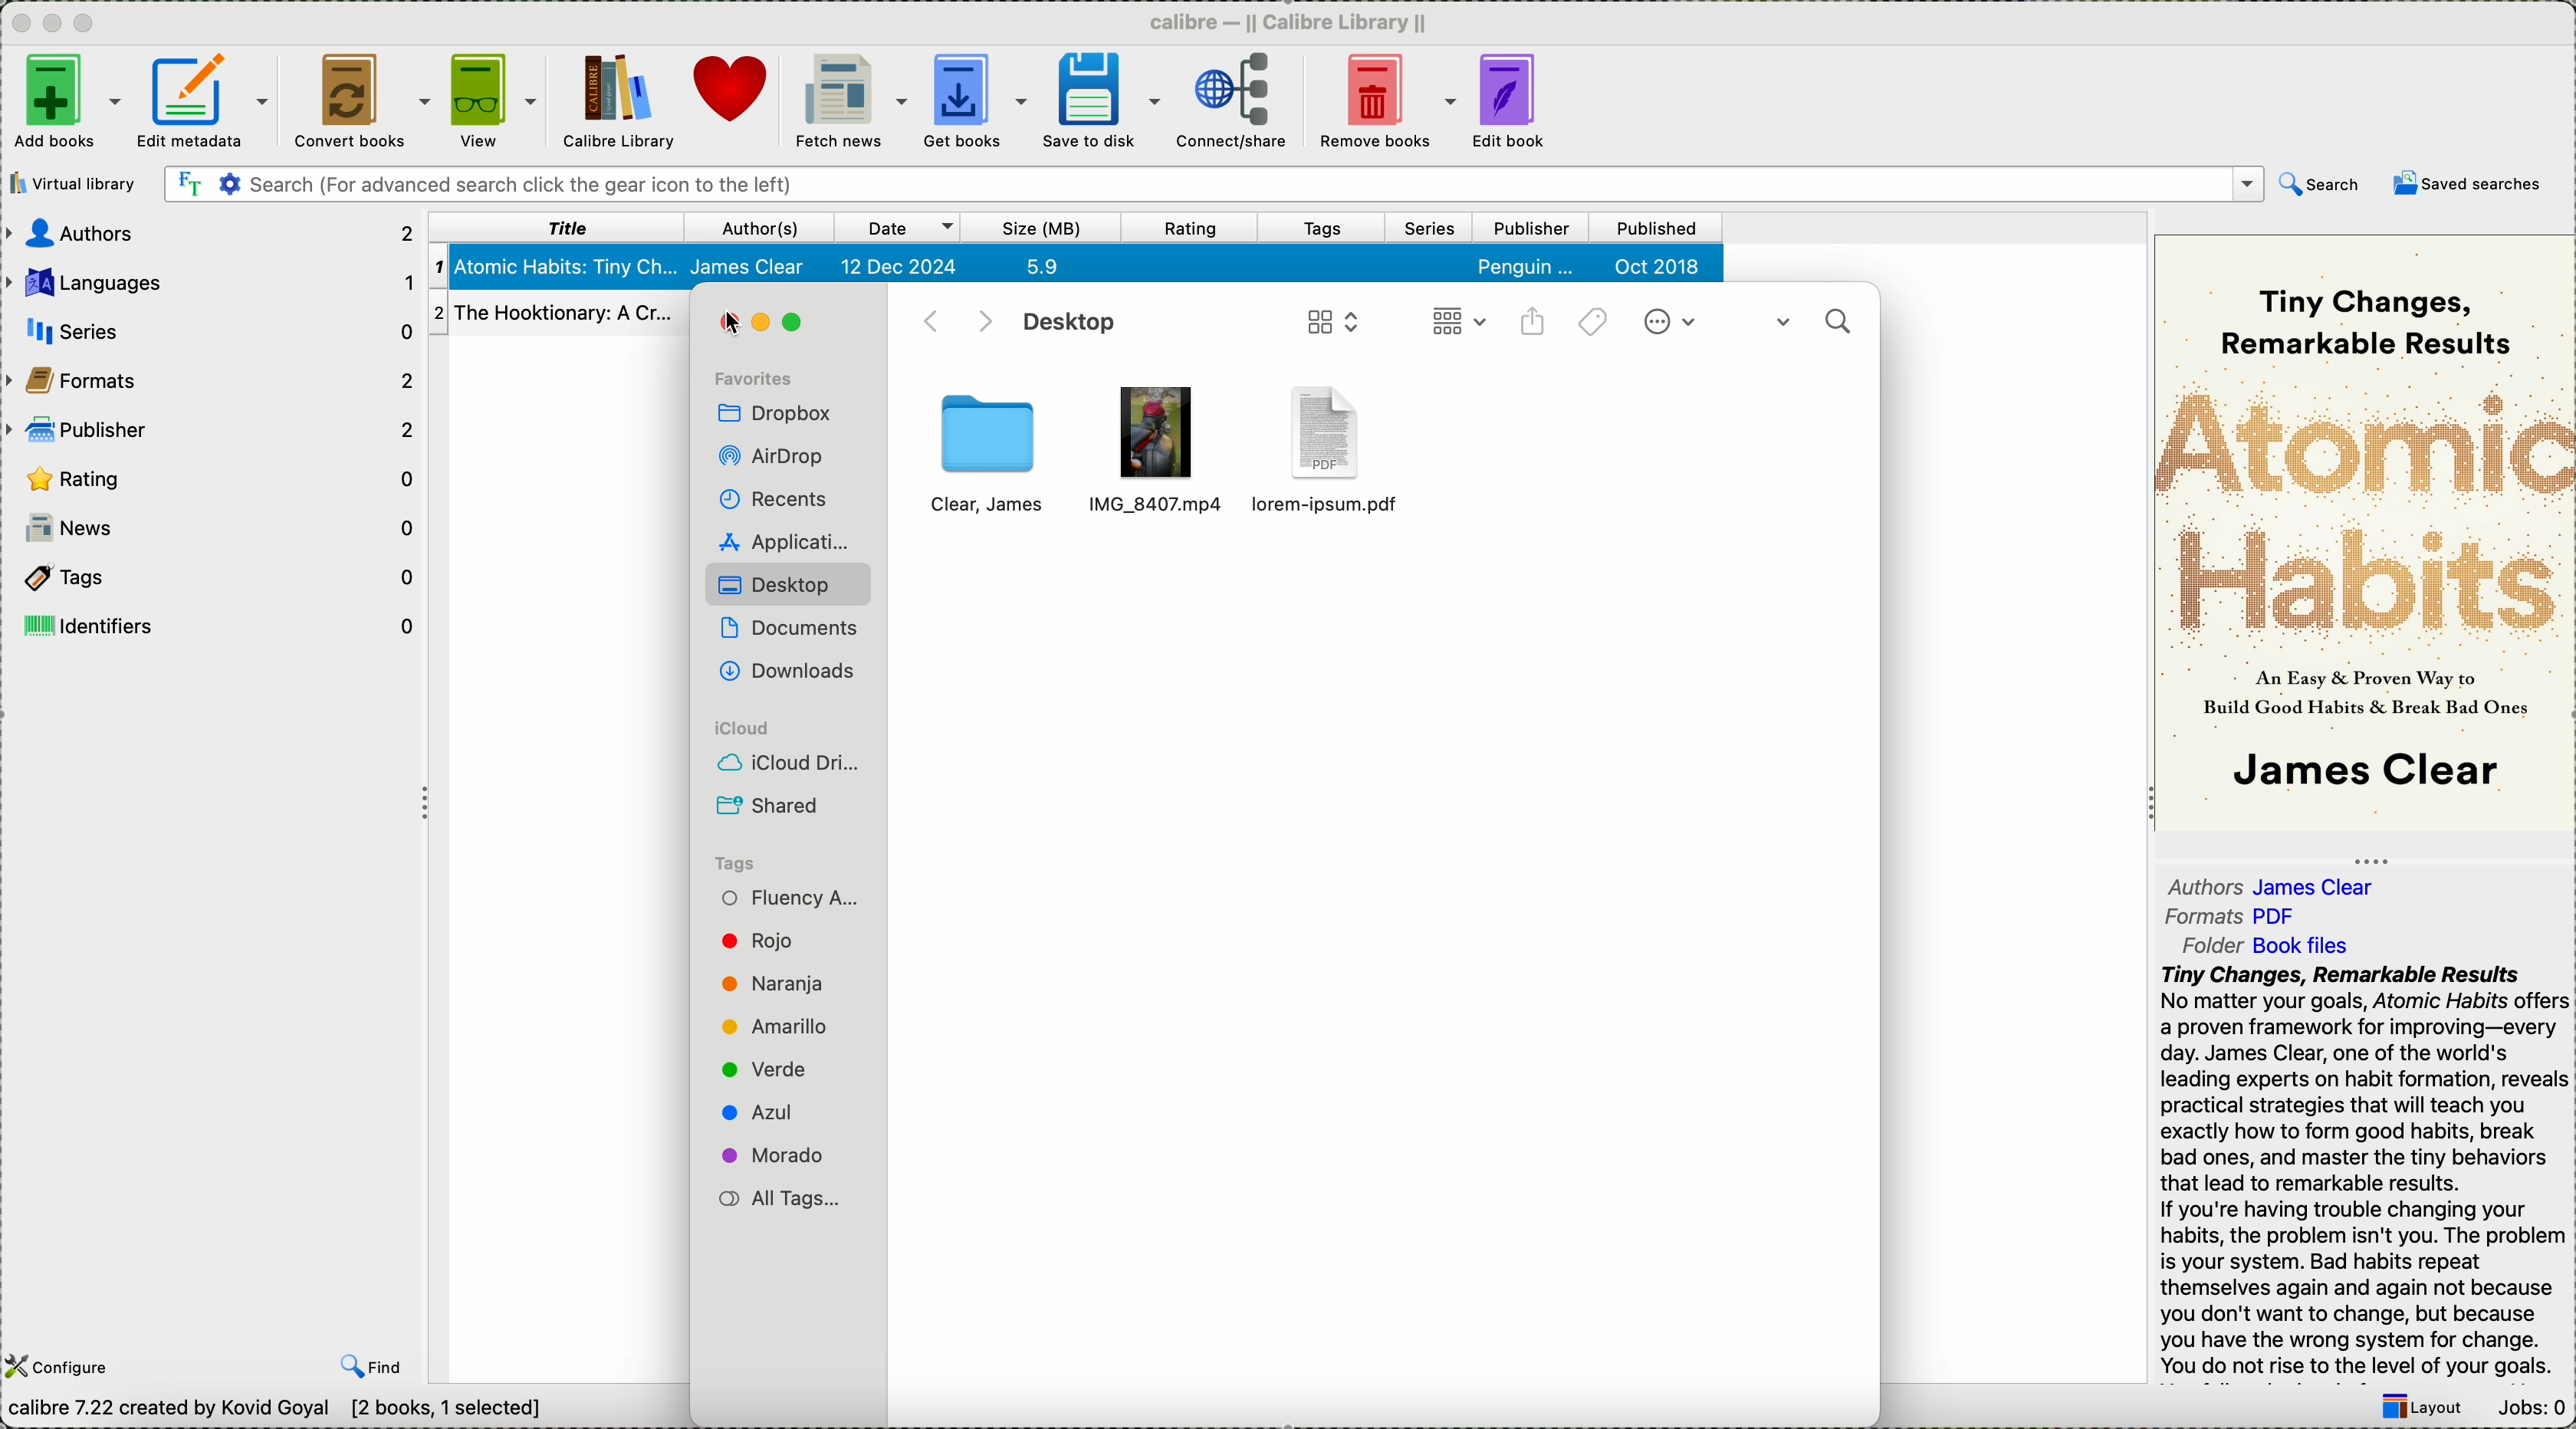 The width and height of the screenshot is (2576, 1429). What do you see at coordinates (778, 986) in the screenshot?
I see `tag` at bounding box center [778, 986].